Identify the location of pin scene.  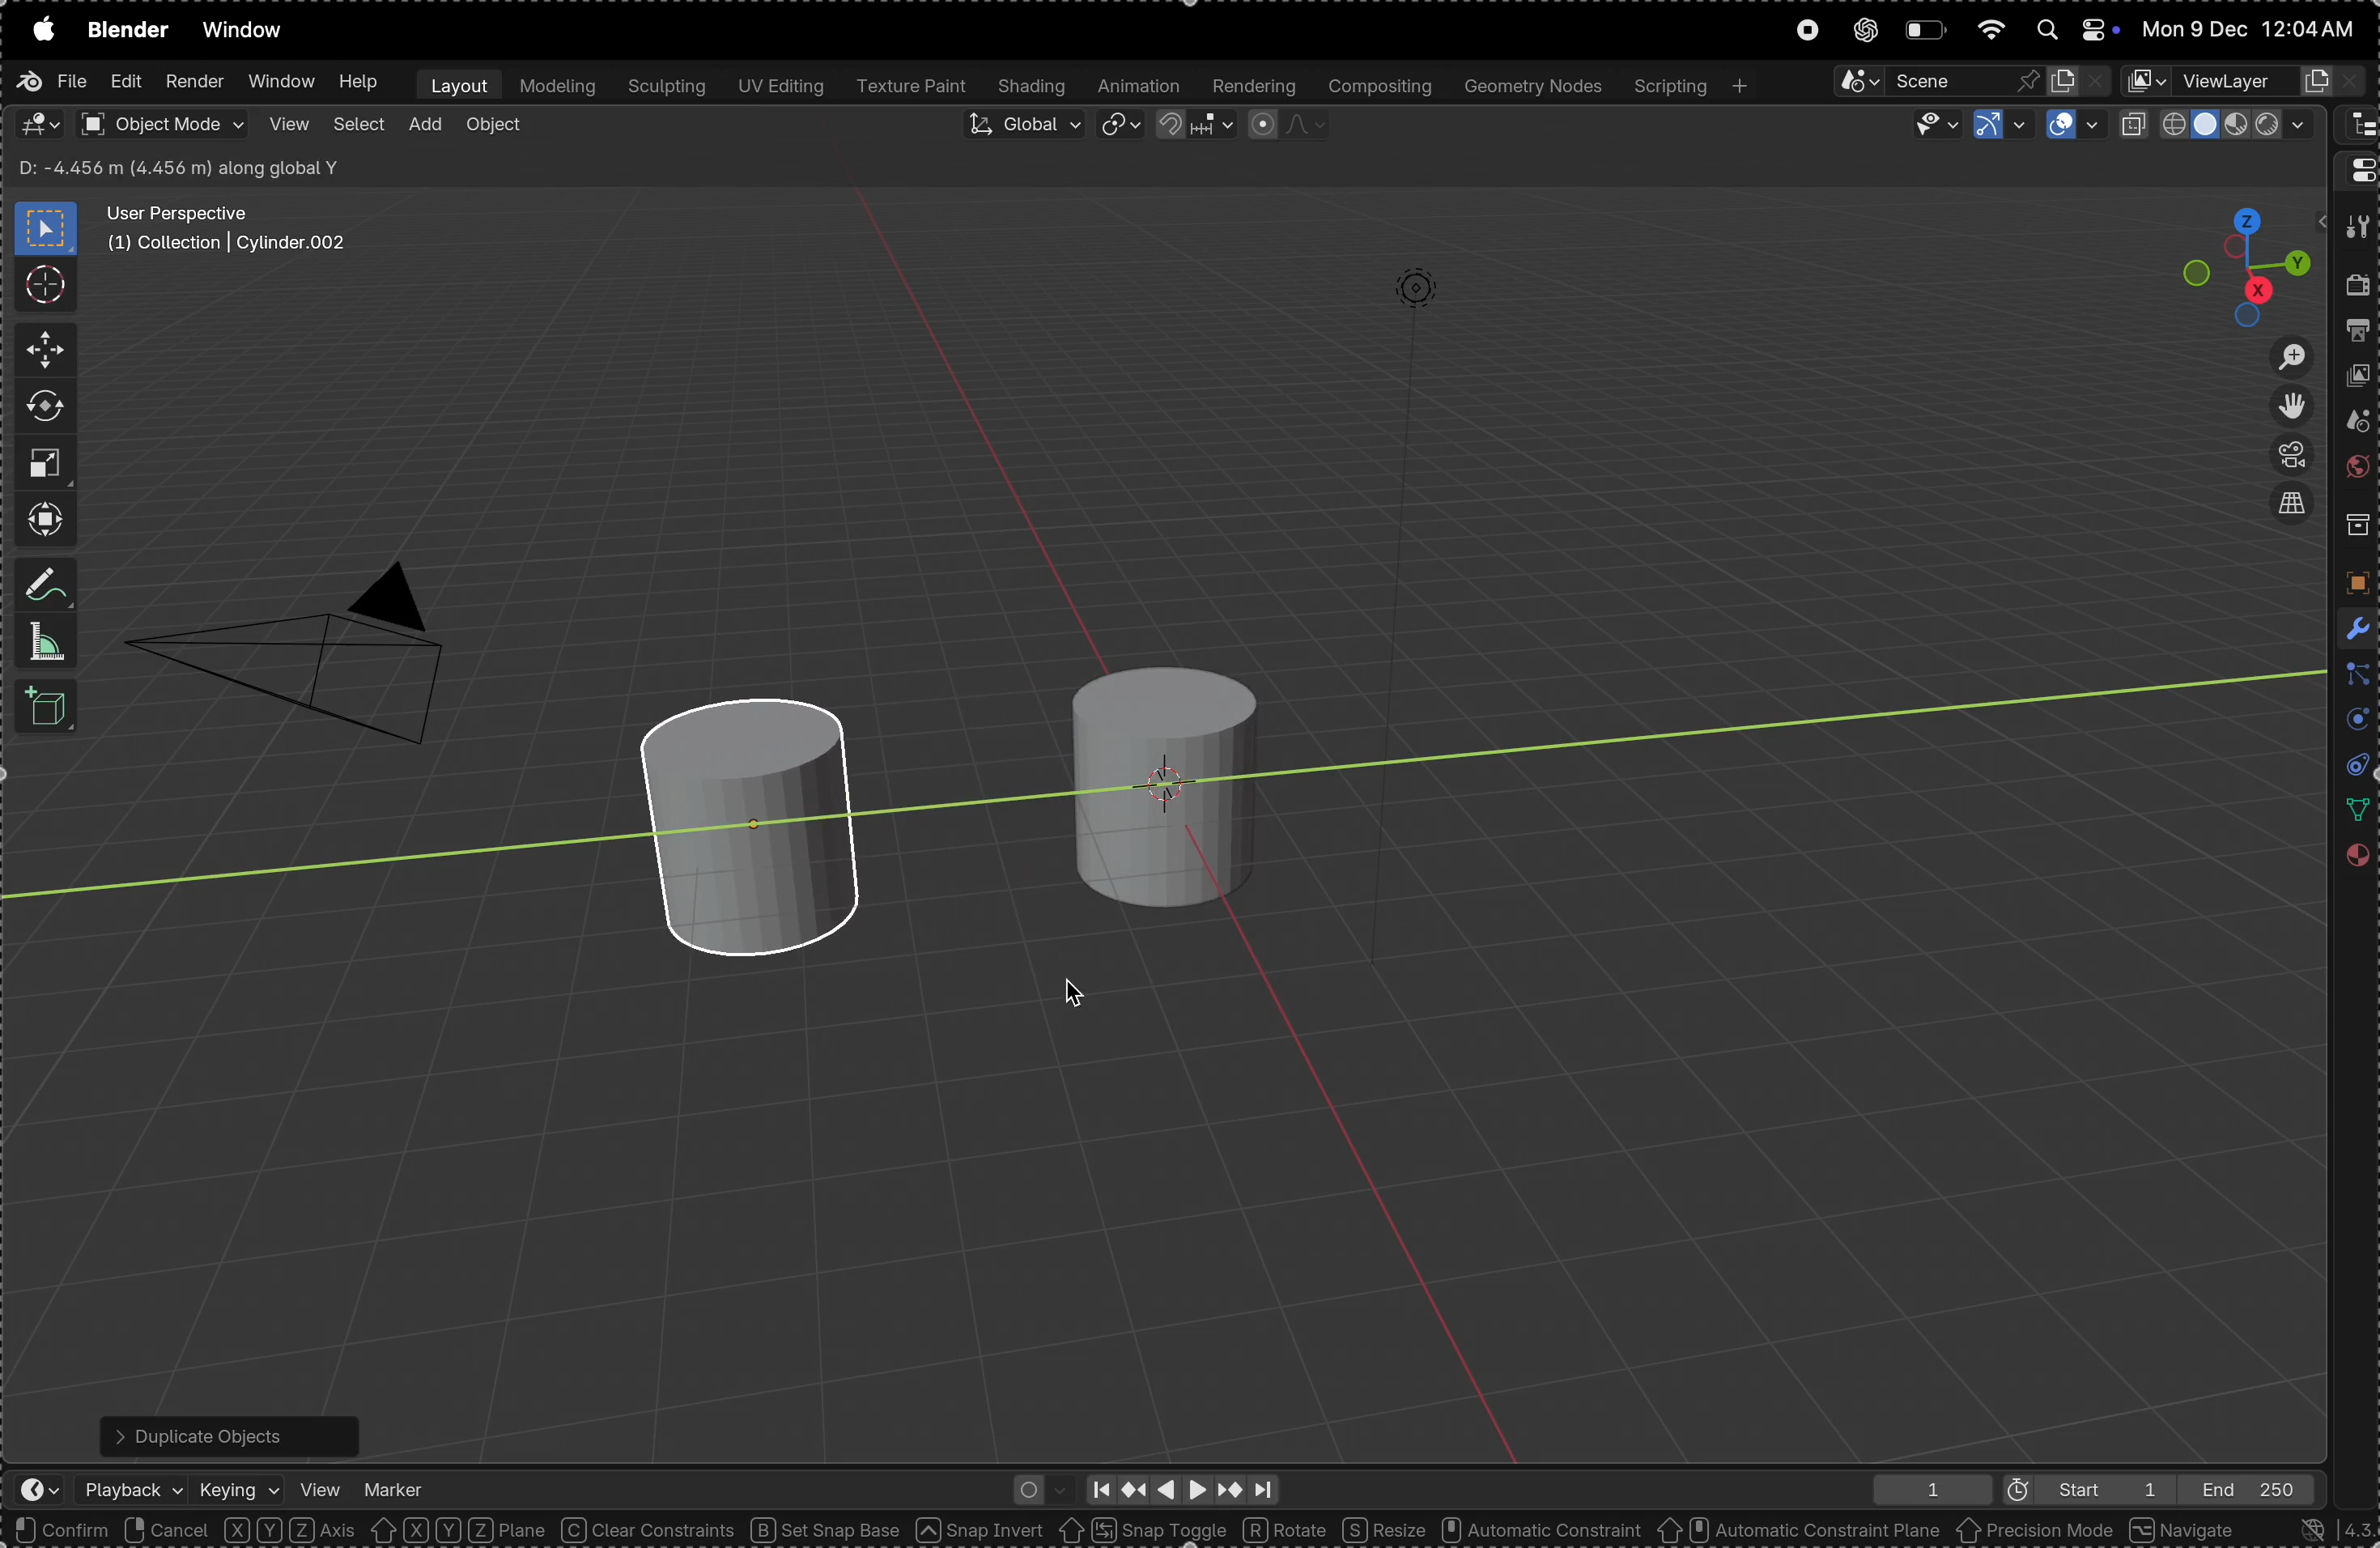
(1930, 80).